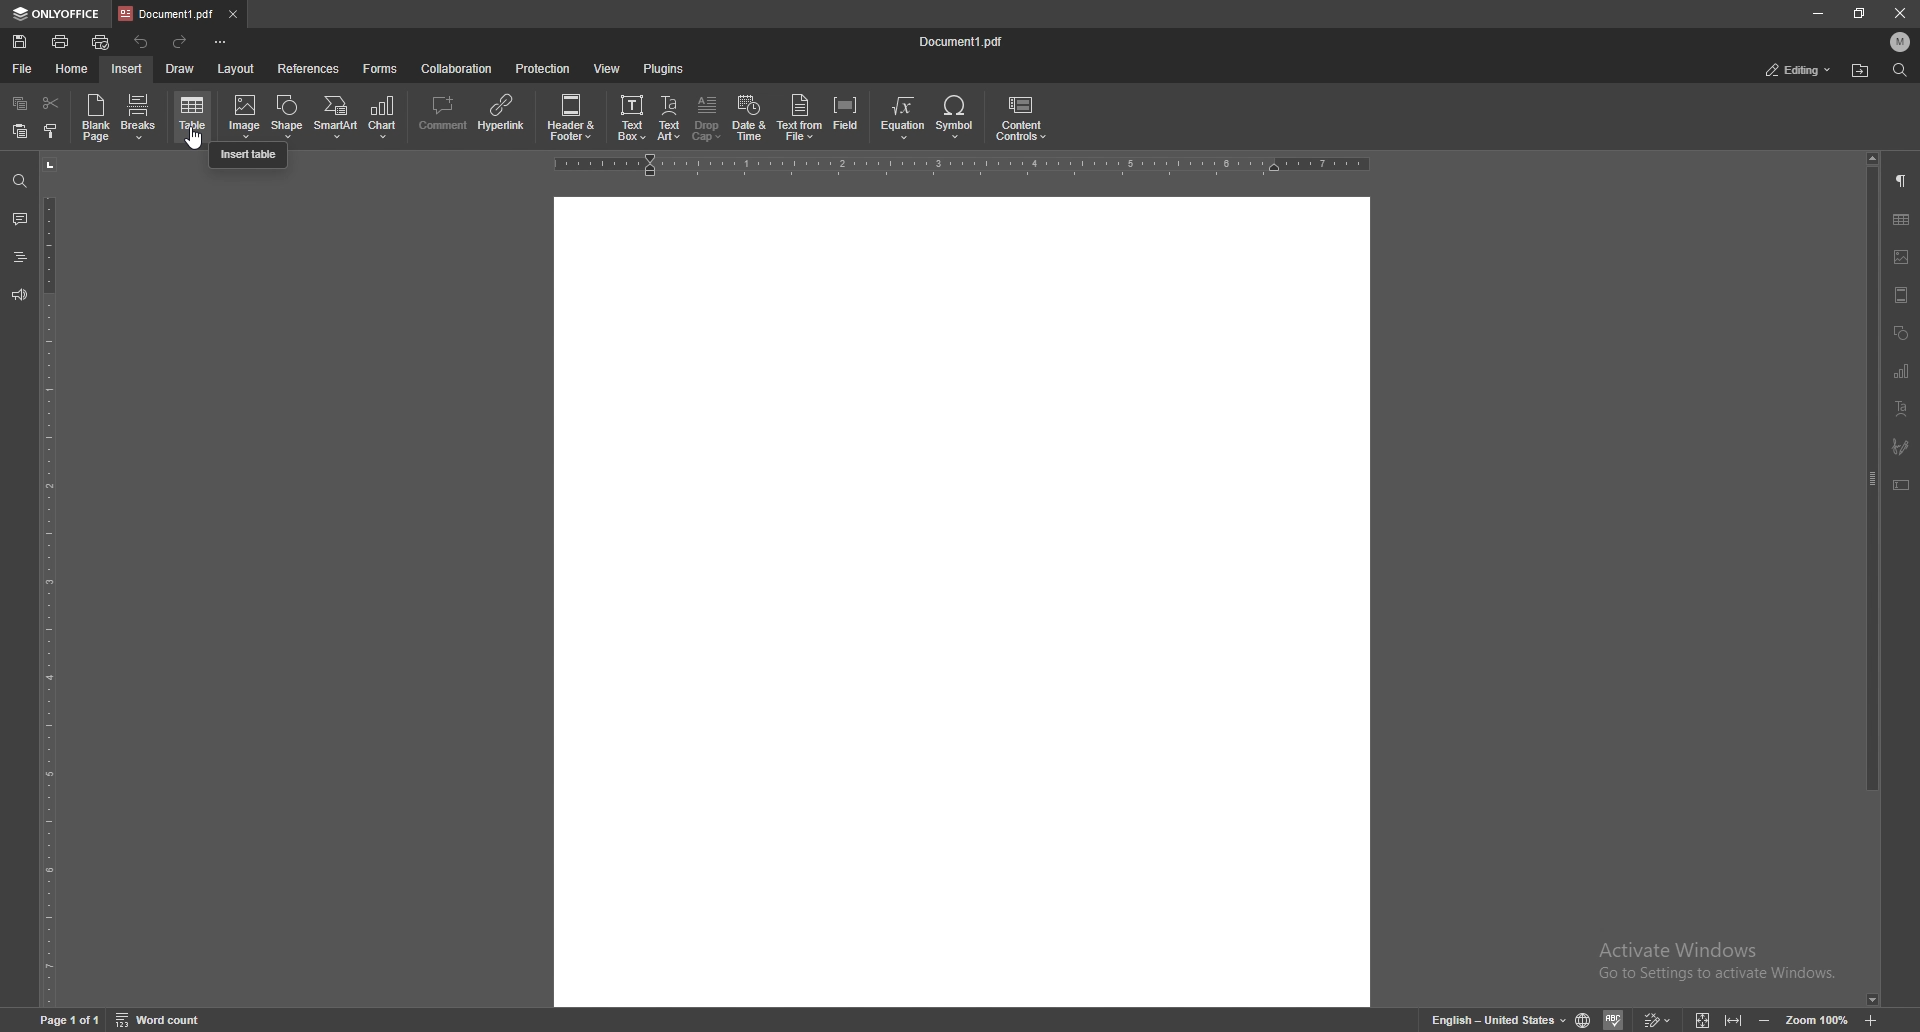 This screenshot has width=1920, height=1032. I want to click on table, so click(194, 116).